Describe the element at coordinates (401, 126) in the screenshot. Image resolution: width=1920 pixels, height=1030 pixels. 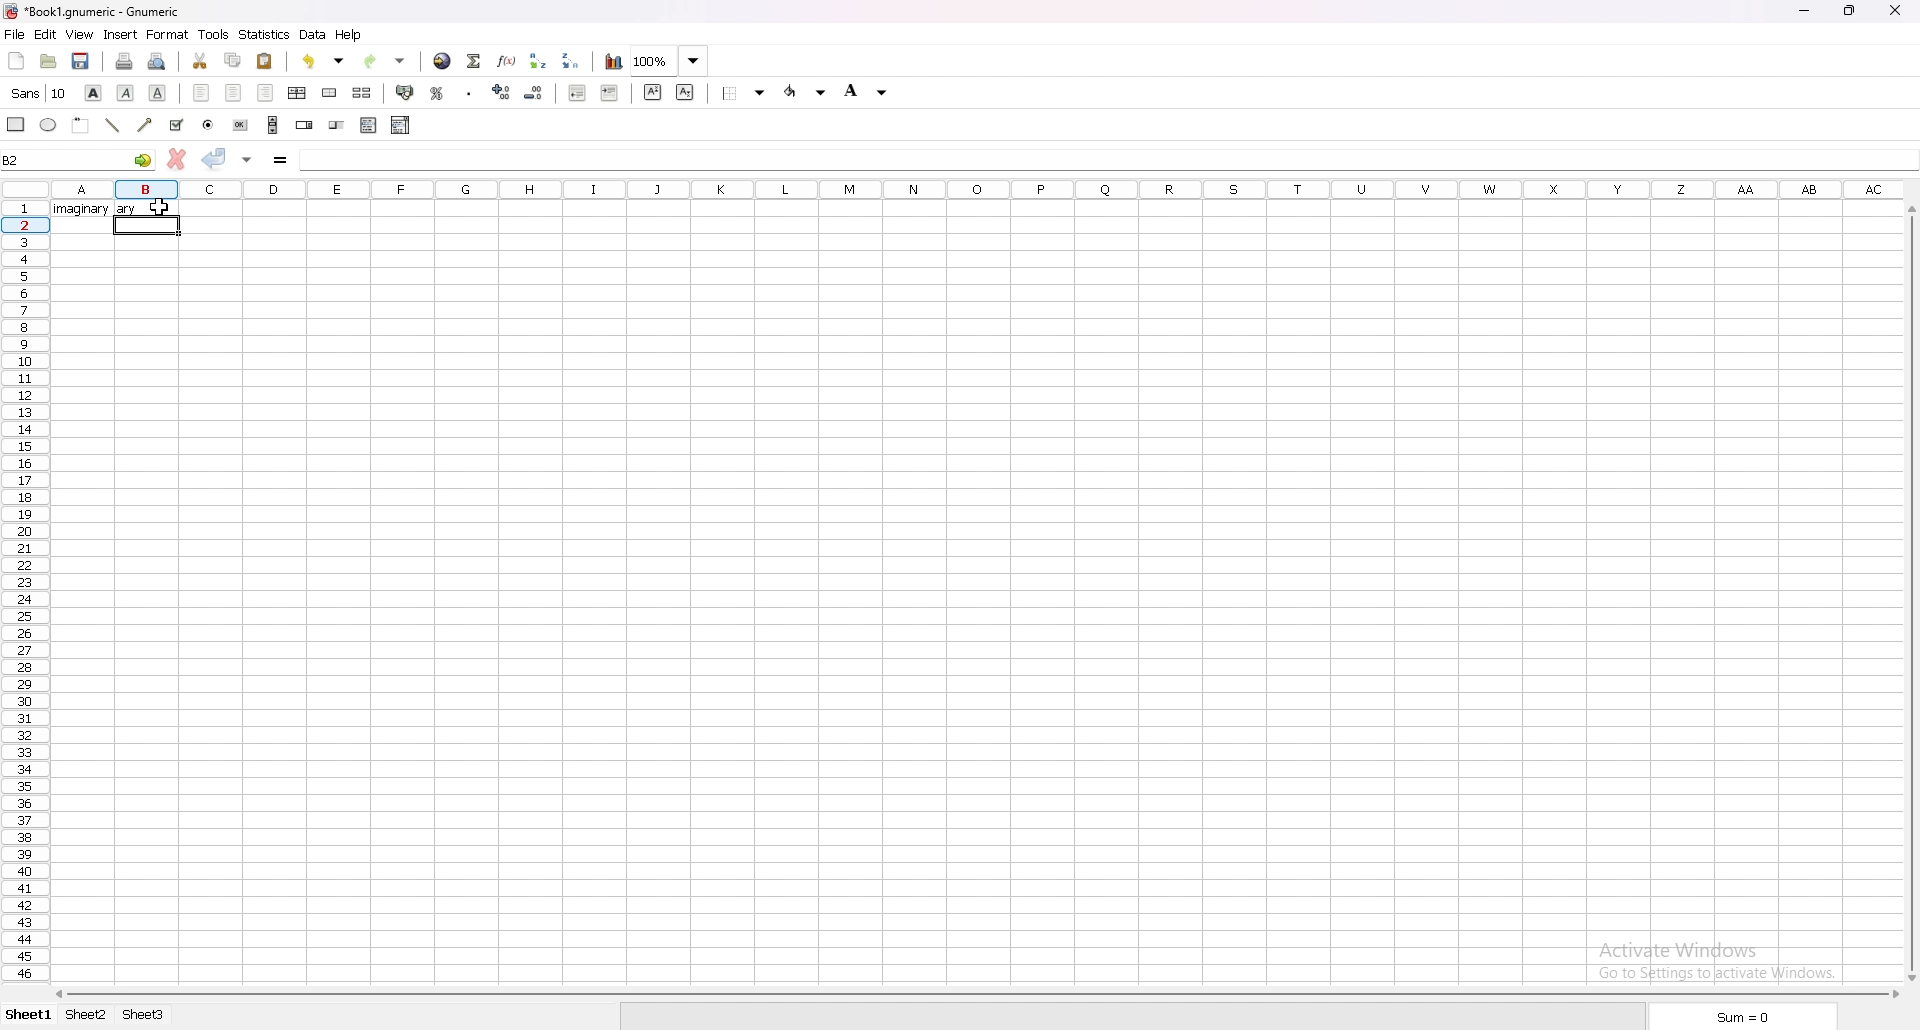
I see `combo box` at that location.